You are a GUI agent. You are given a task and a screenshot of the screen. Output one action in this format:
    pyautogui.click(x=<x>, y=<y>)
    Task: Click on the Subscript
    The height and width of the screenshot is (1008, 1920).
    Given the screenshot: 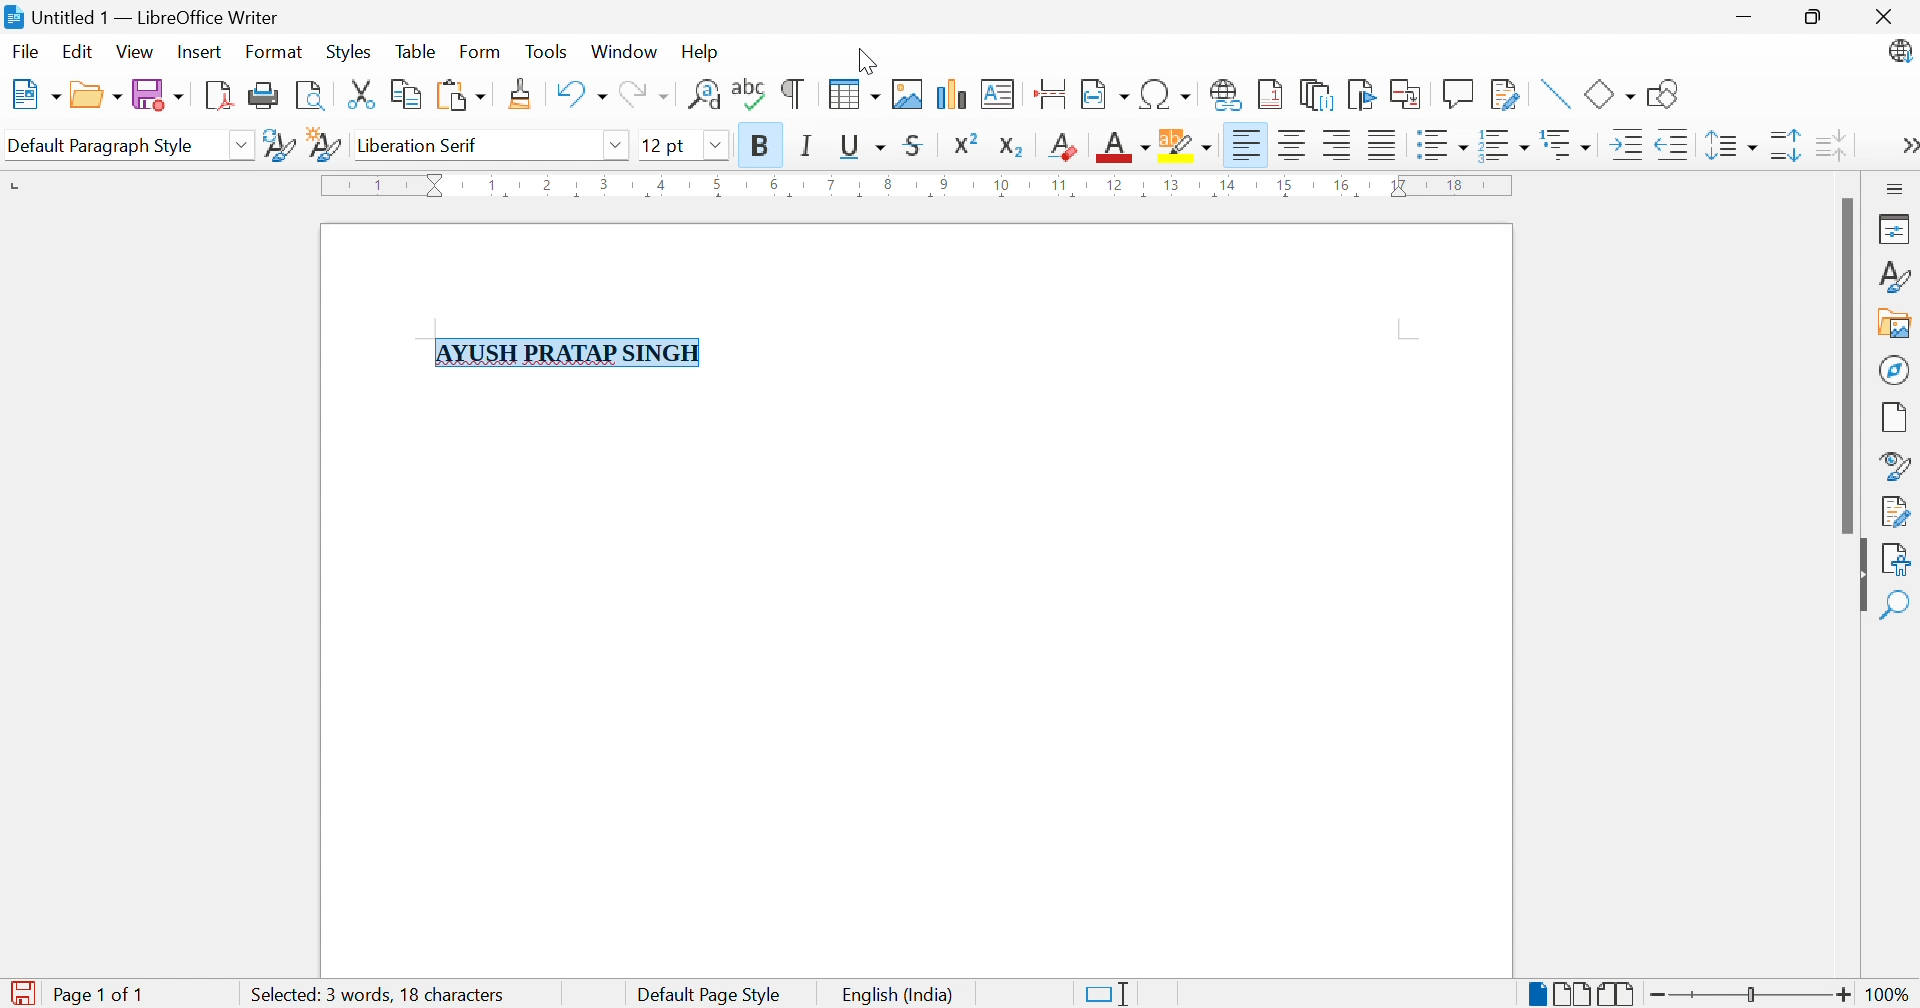 What is the action you would take?
    pyautogui.click(x=1012, y=147)
    